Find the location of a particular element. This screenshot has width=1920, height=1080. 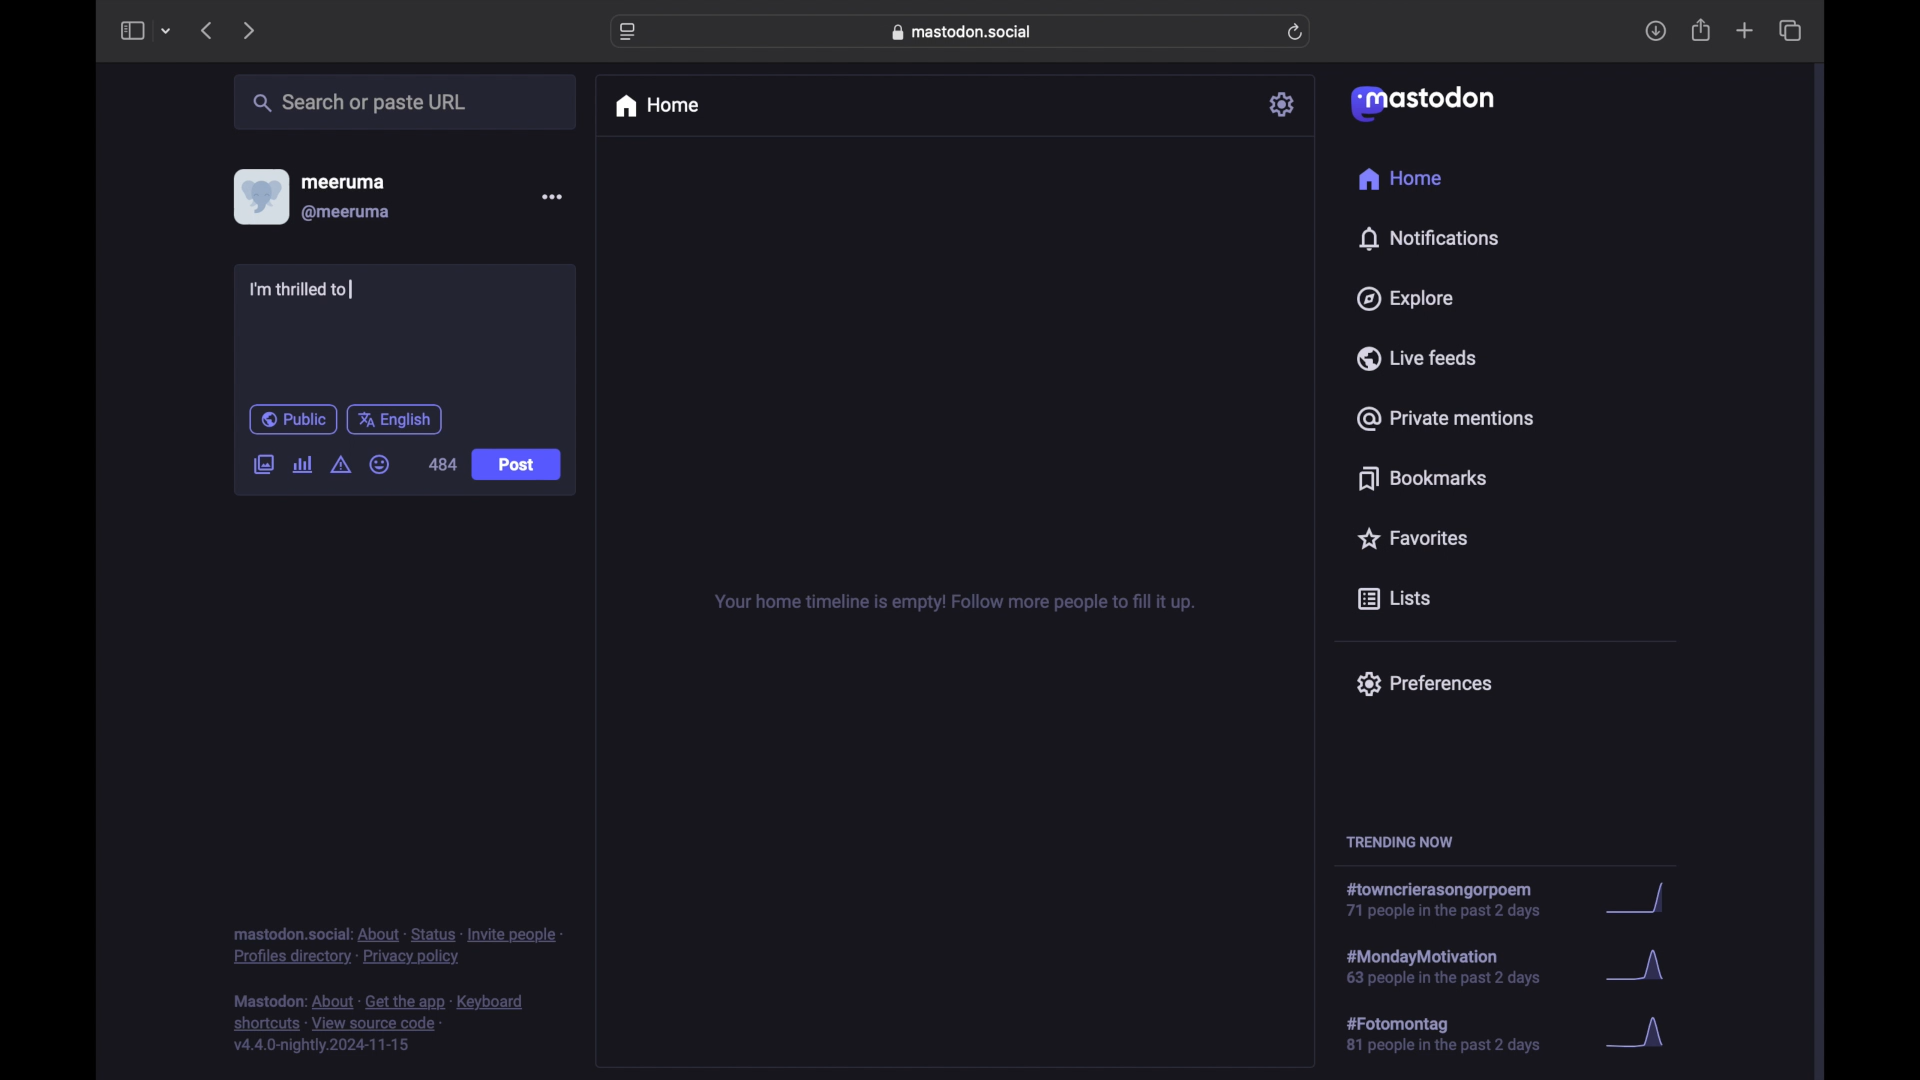

new tab overview is located at coordinates (1745, 30).